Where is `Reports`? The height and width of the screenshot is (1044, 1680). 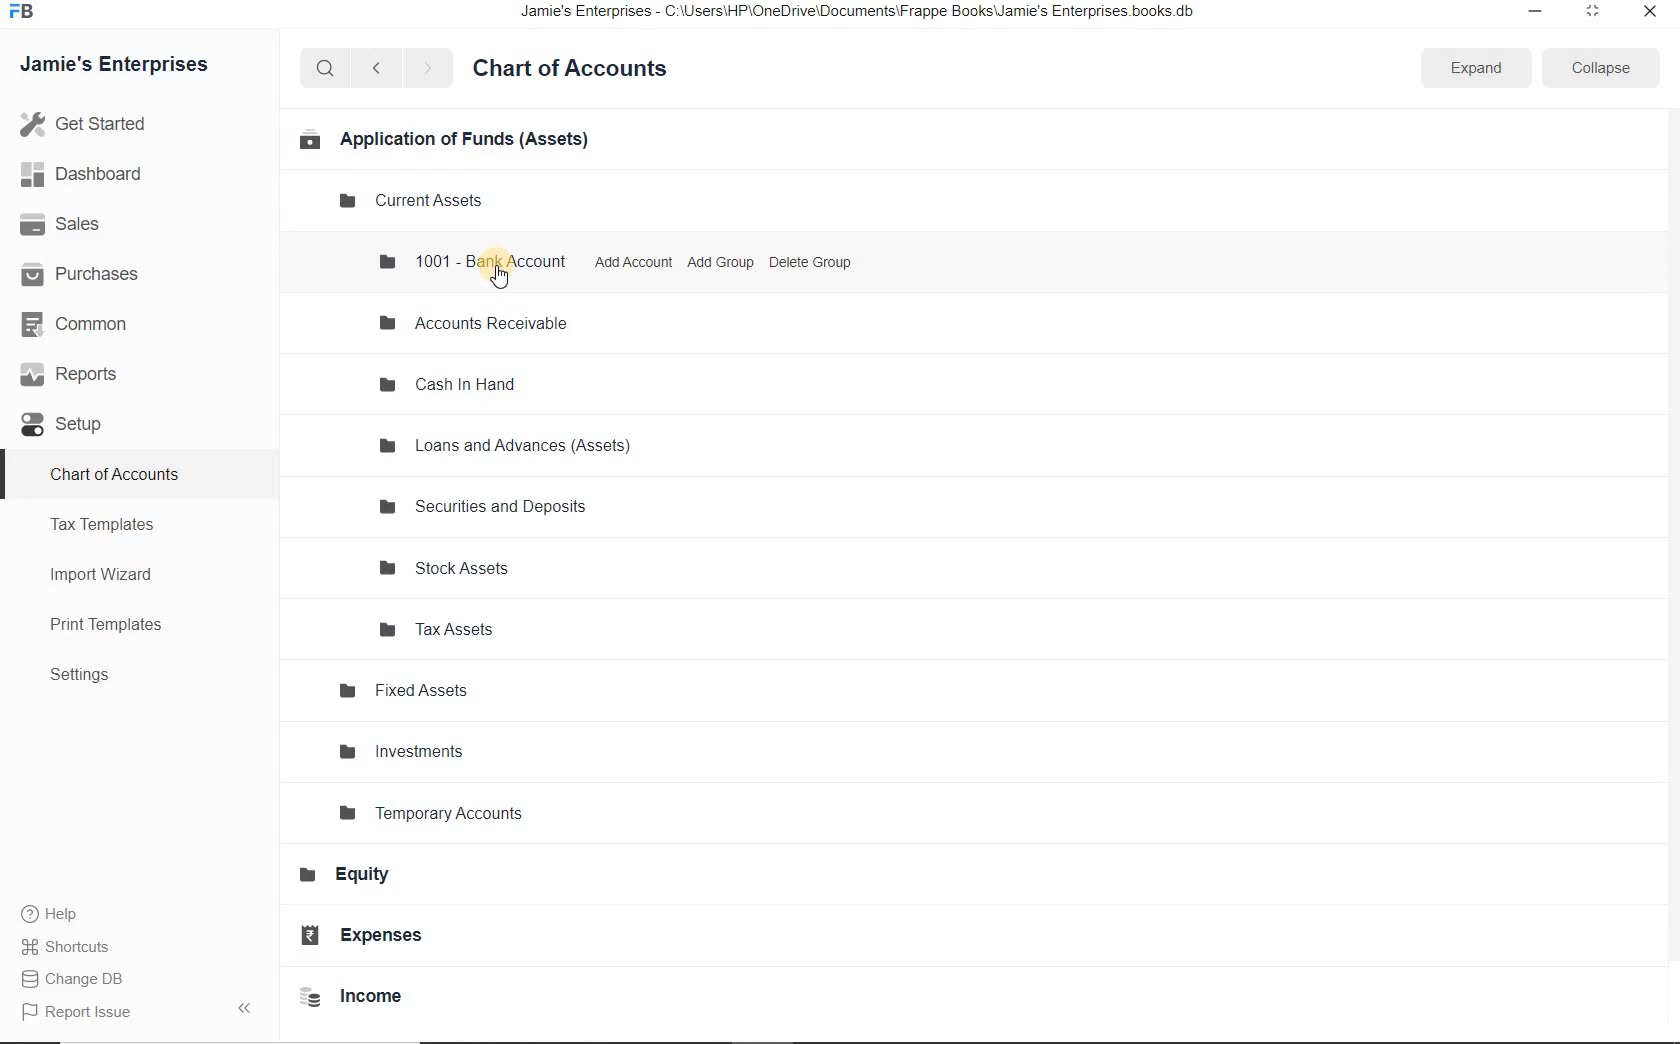 Reports is located at coordinates (89, 377).